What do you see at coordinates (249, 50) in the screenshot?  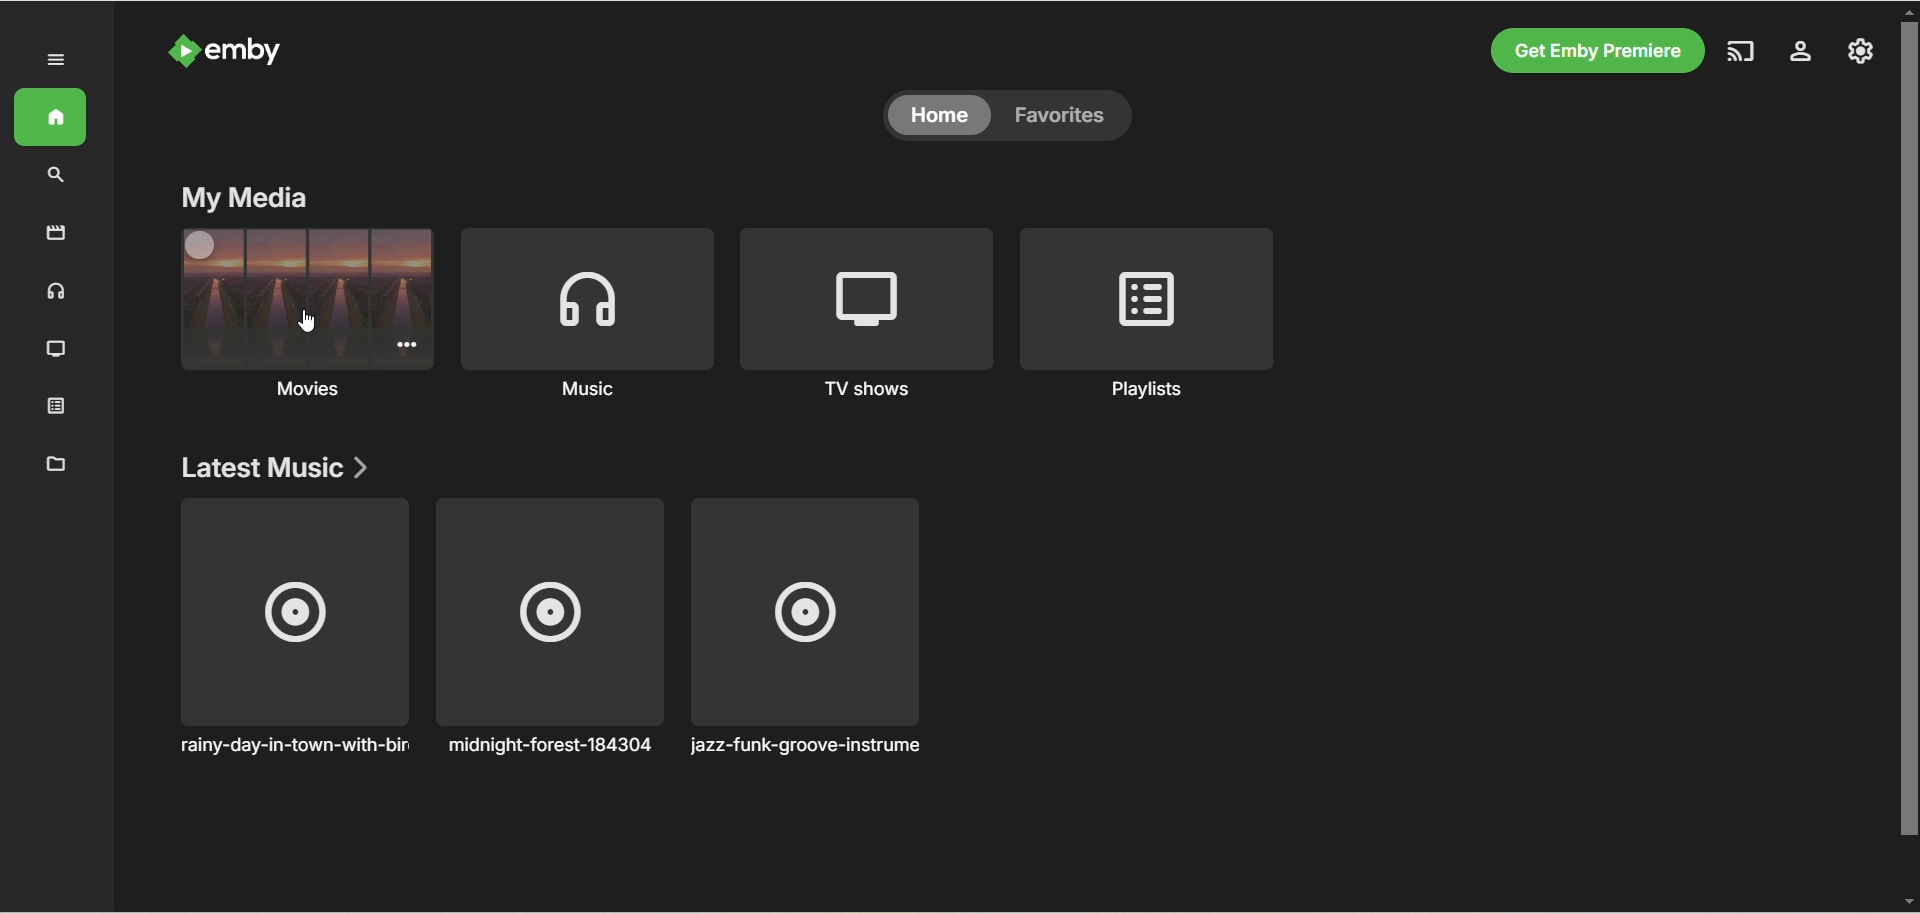 I see `emby` at bounding box center [249, 50].